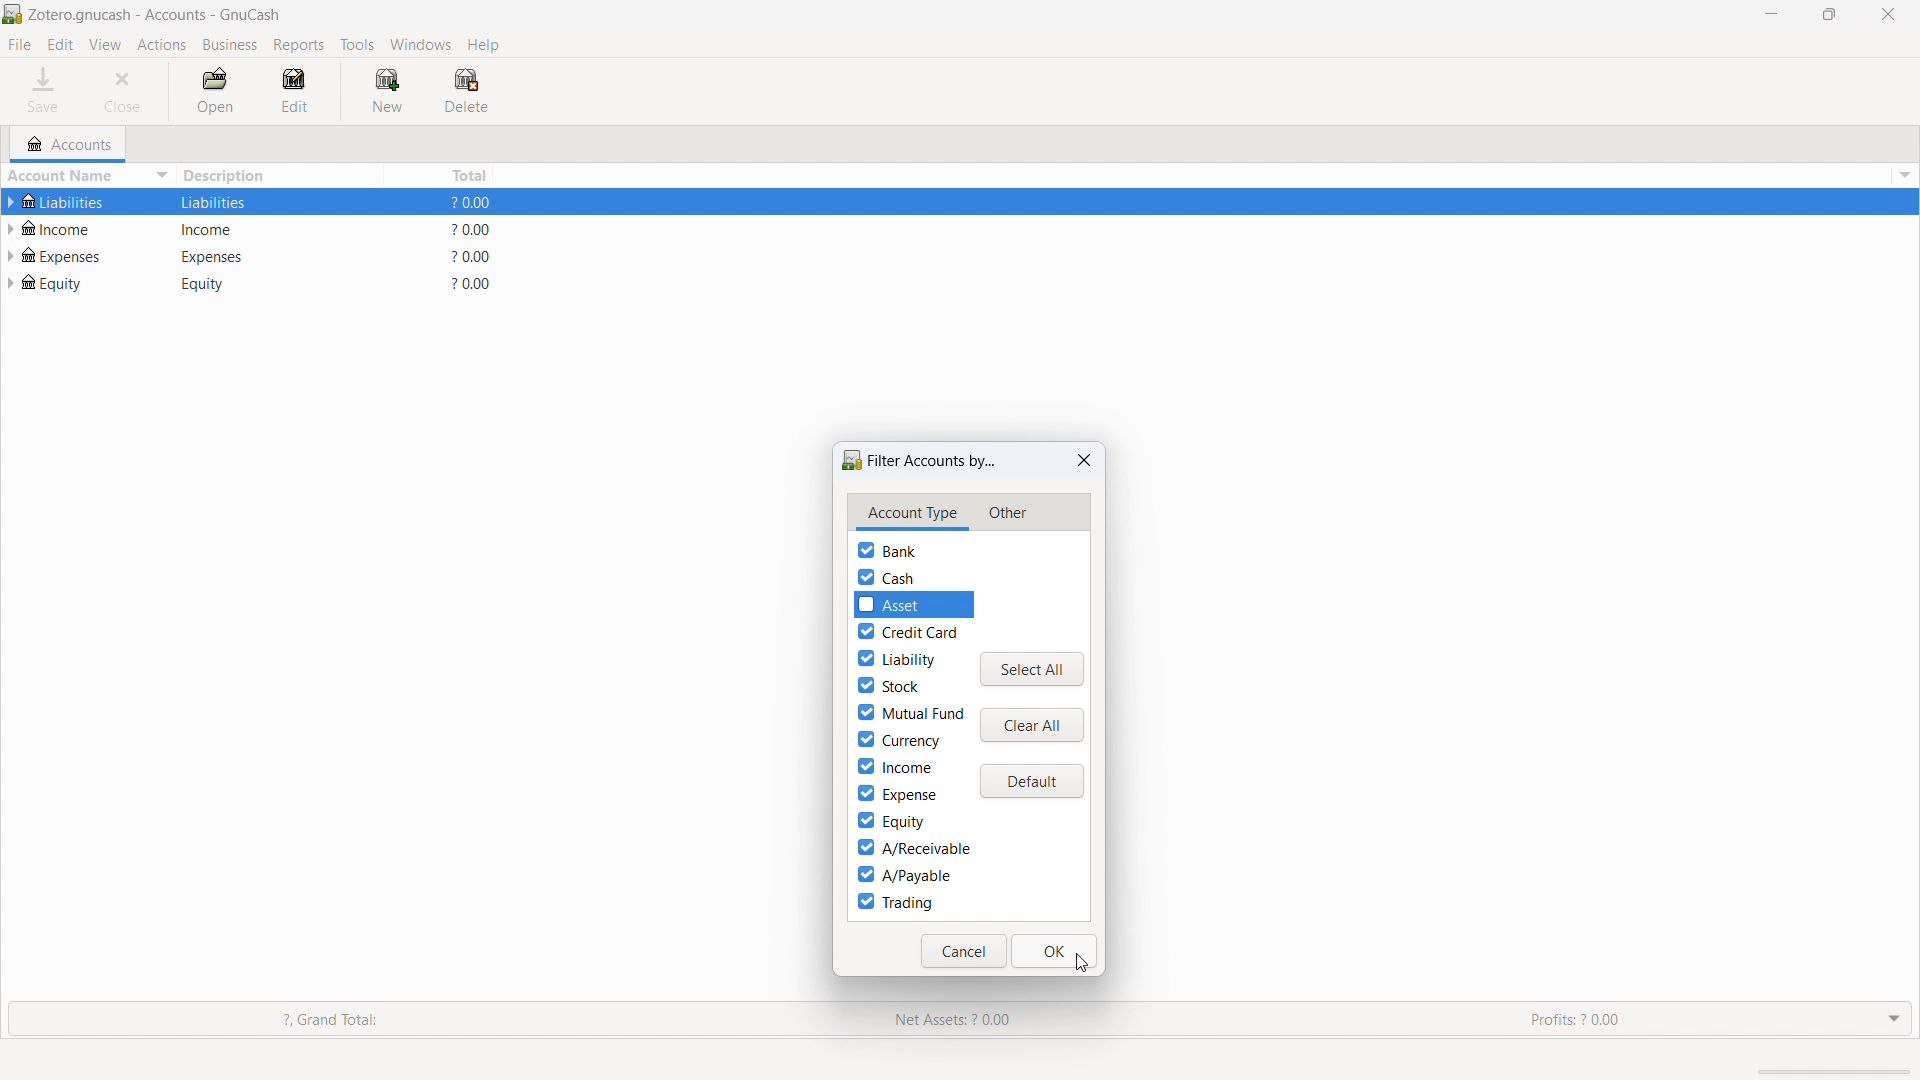 This screenshot has width=1920, height=1080. What do you see at coordinates (913, 848) in the screenshot?
I see `A/receivable` at bounding box center [913, 848].